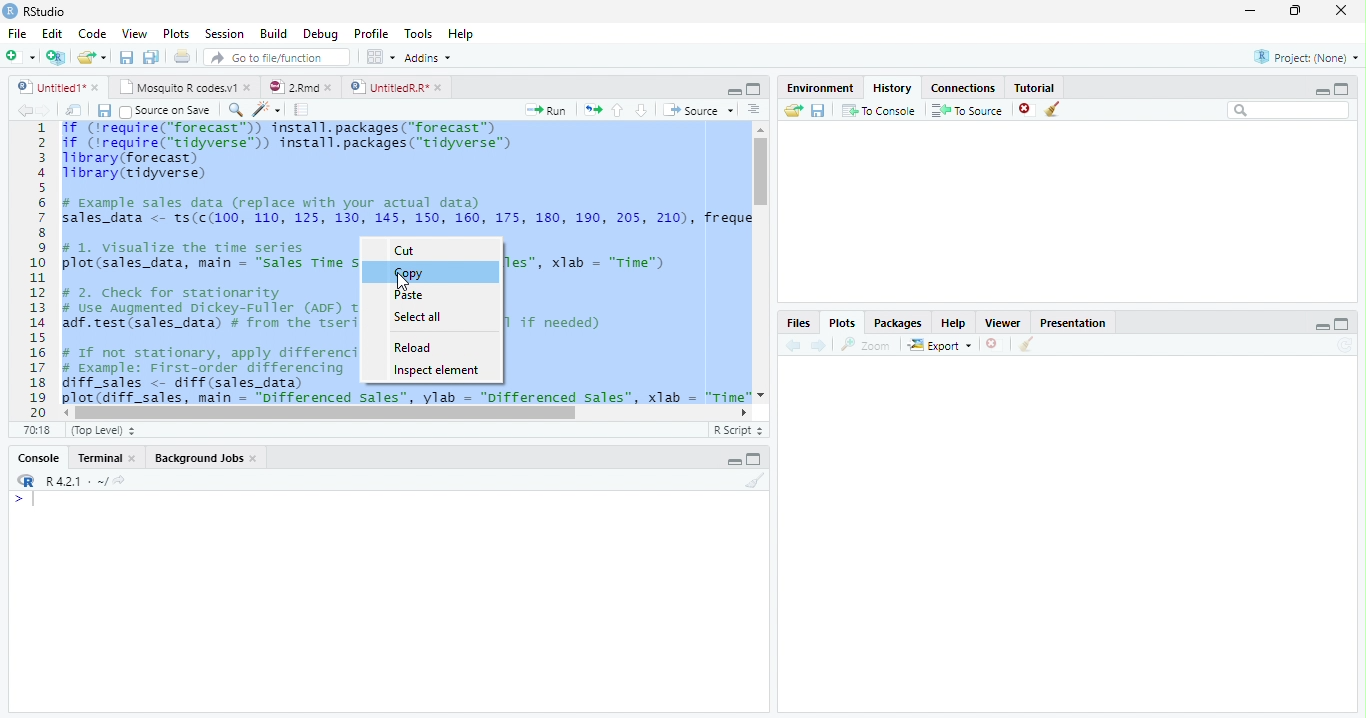 This screenshot has width=1366, height=718. Describe the element at coordinates (818, 110) in the screenshot. I see `save` at that location.